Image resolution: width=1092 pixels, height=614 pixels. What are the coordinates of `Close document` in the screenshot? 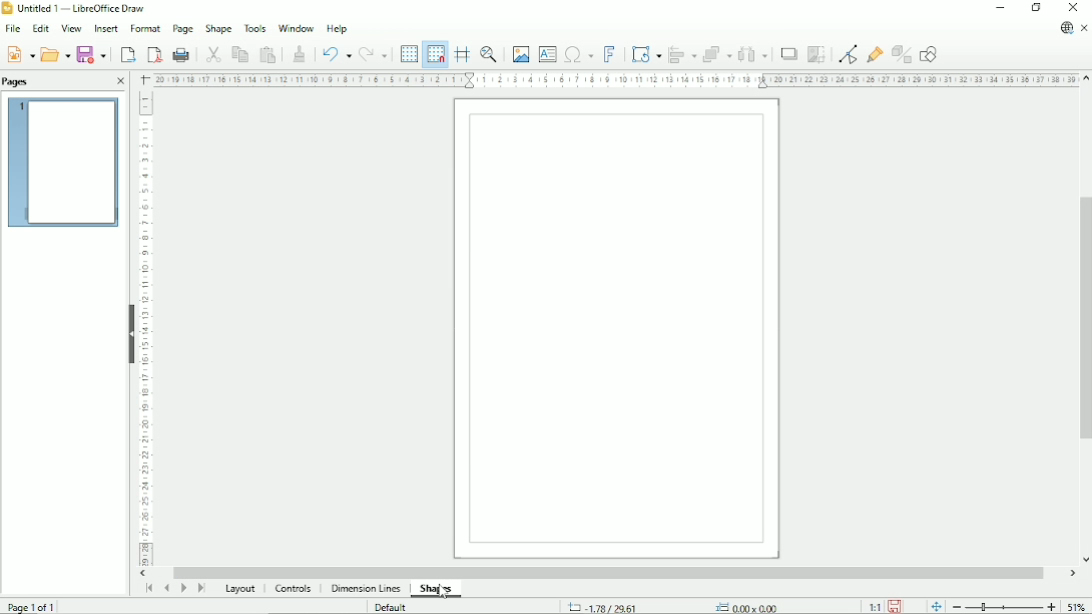 It's located at (1086, 29).